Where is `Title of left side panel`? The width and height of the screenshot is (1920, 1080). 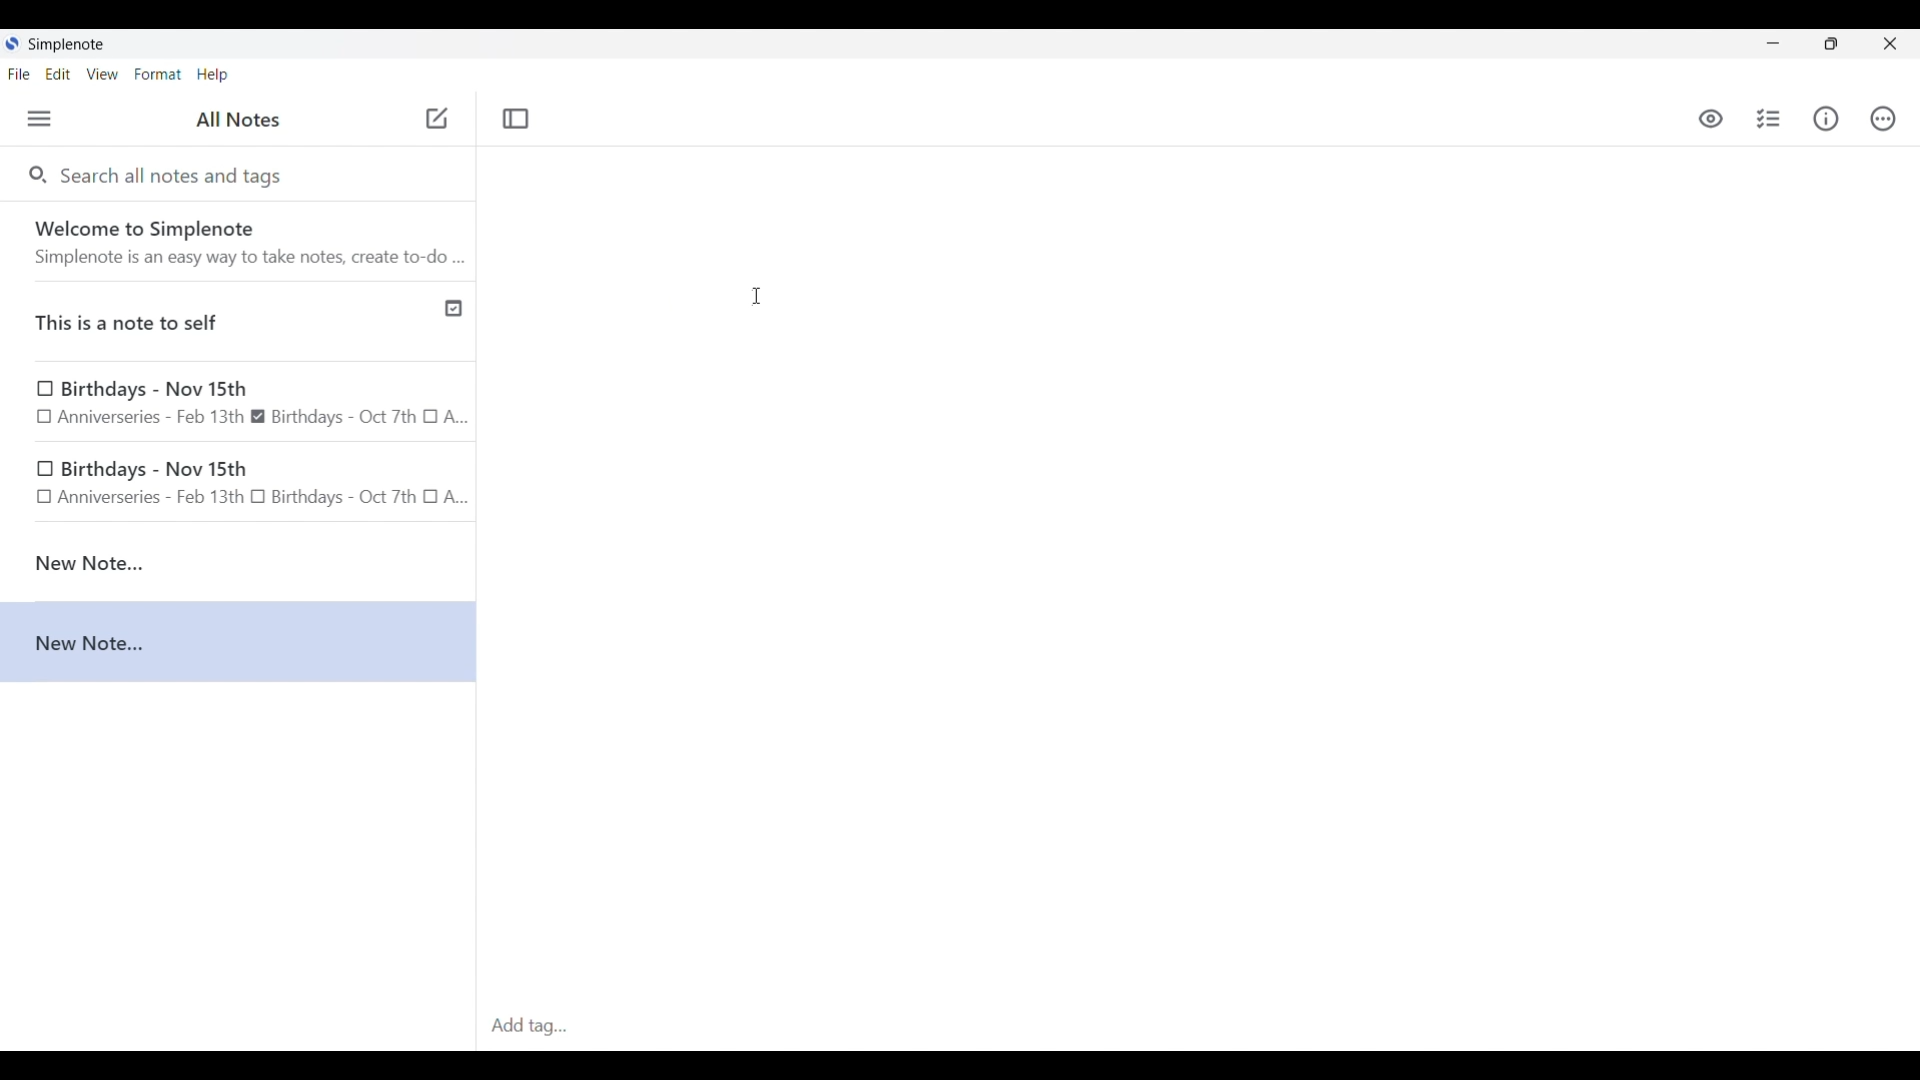
Title of left side panel is located at coordinates (238, 120).